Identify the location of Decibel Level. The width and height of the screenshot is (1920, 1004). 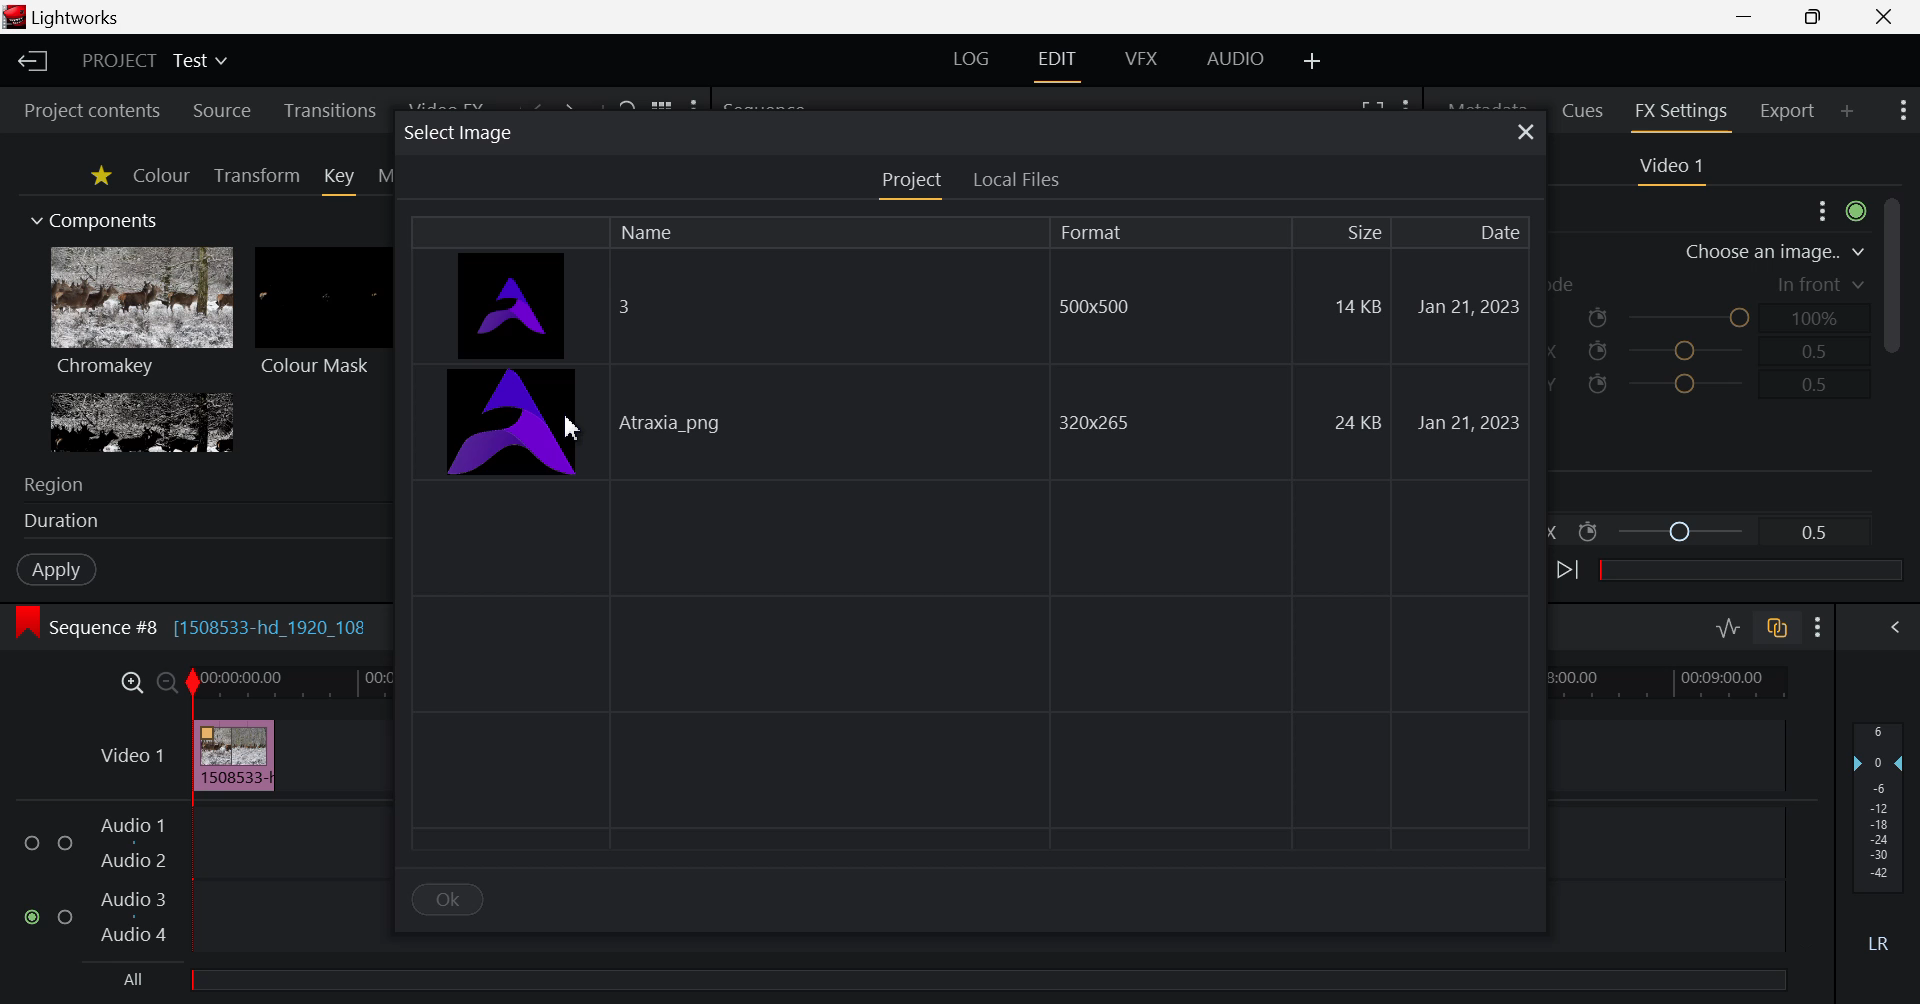
(1880, 835).